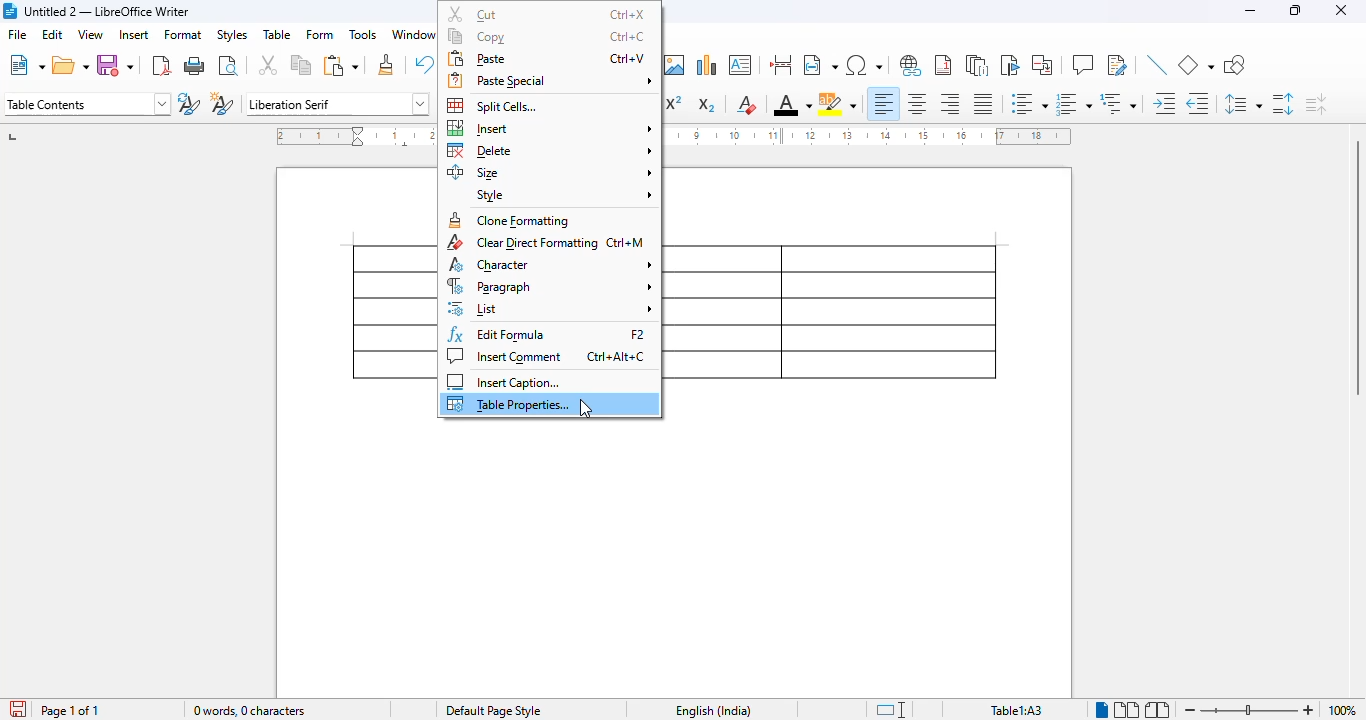 This screenshot has width=1366, height=720. What do you see at coordinates (1200, 103) in the screenshot?
I see `decrease indent` at bounding box center [1200, 103].